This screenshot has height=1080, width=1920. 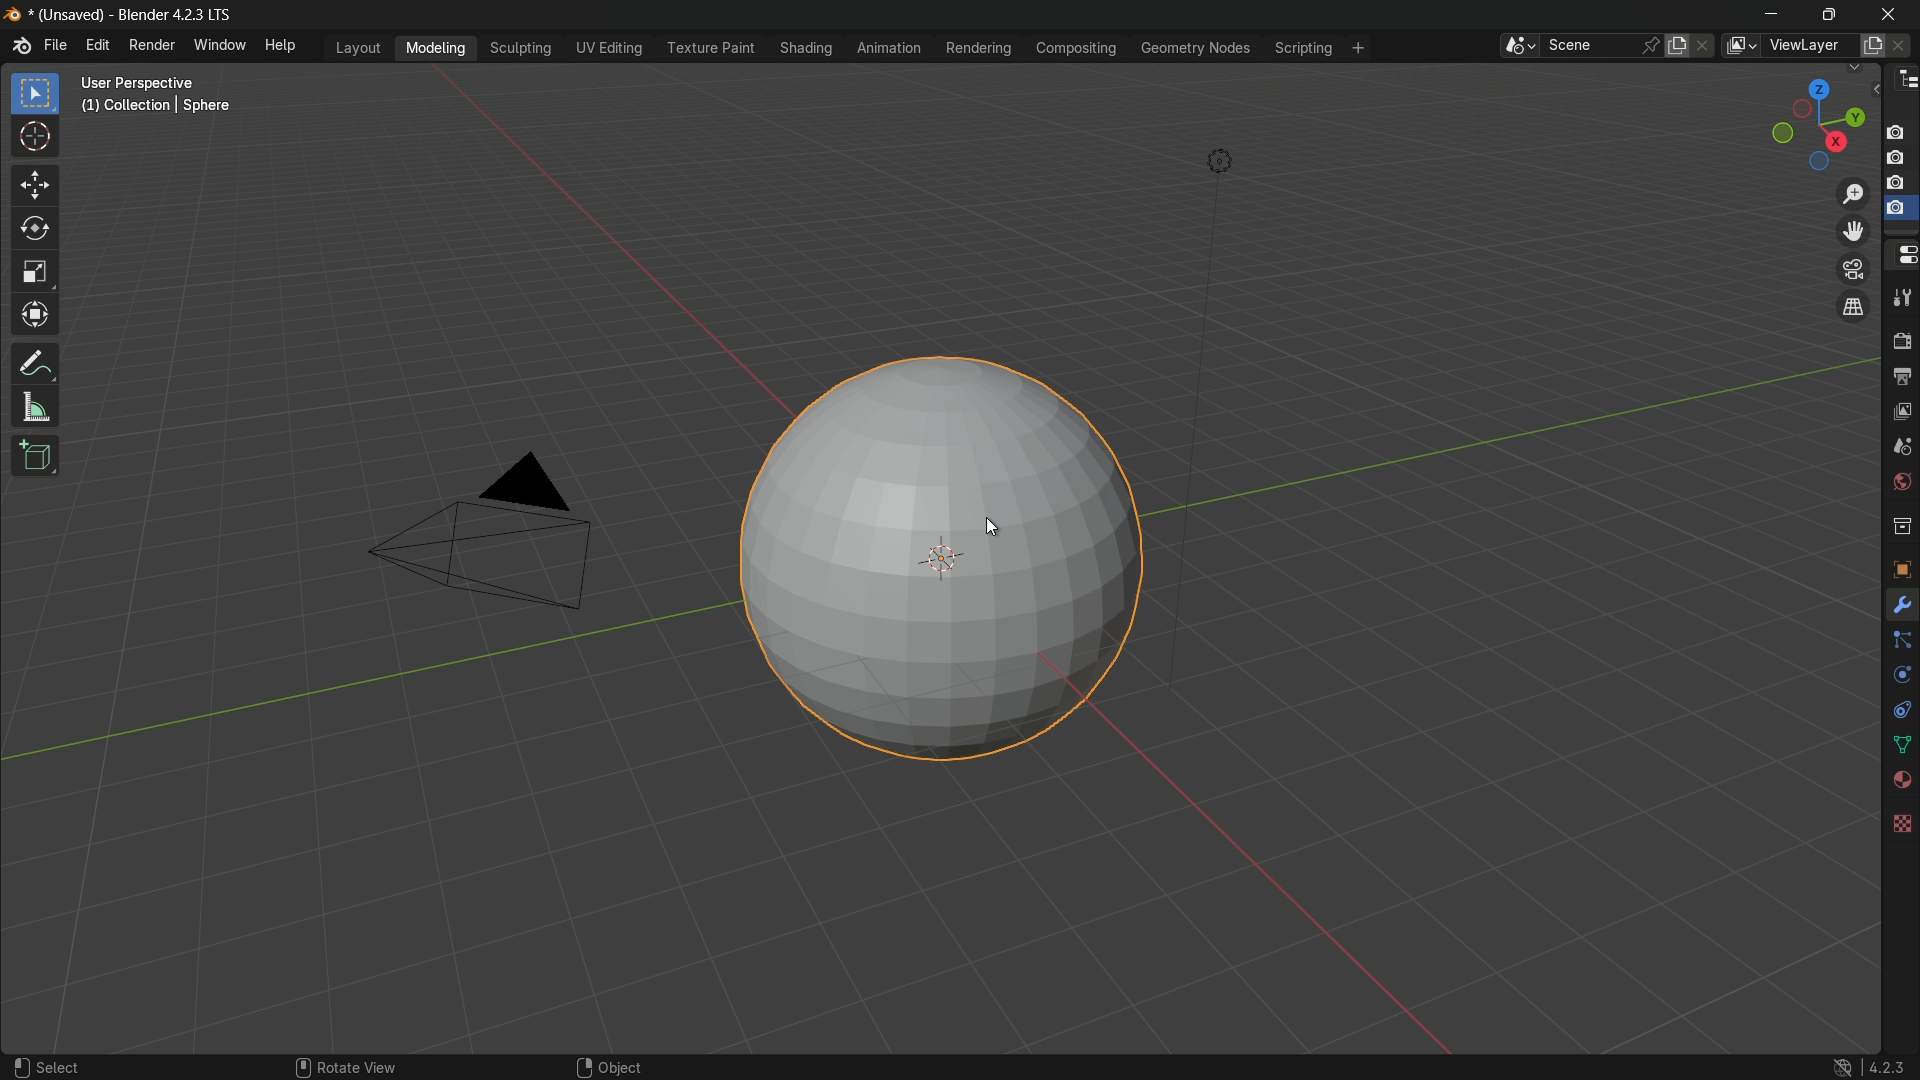 What do you see at coordinates (35, 364) in the screenshot?
I see `annotate` at bounding box center [35, 364].